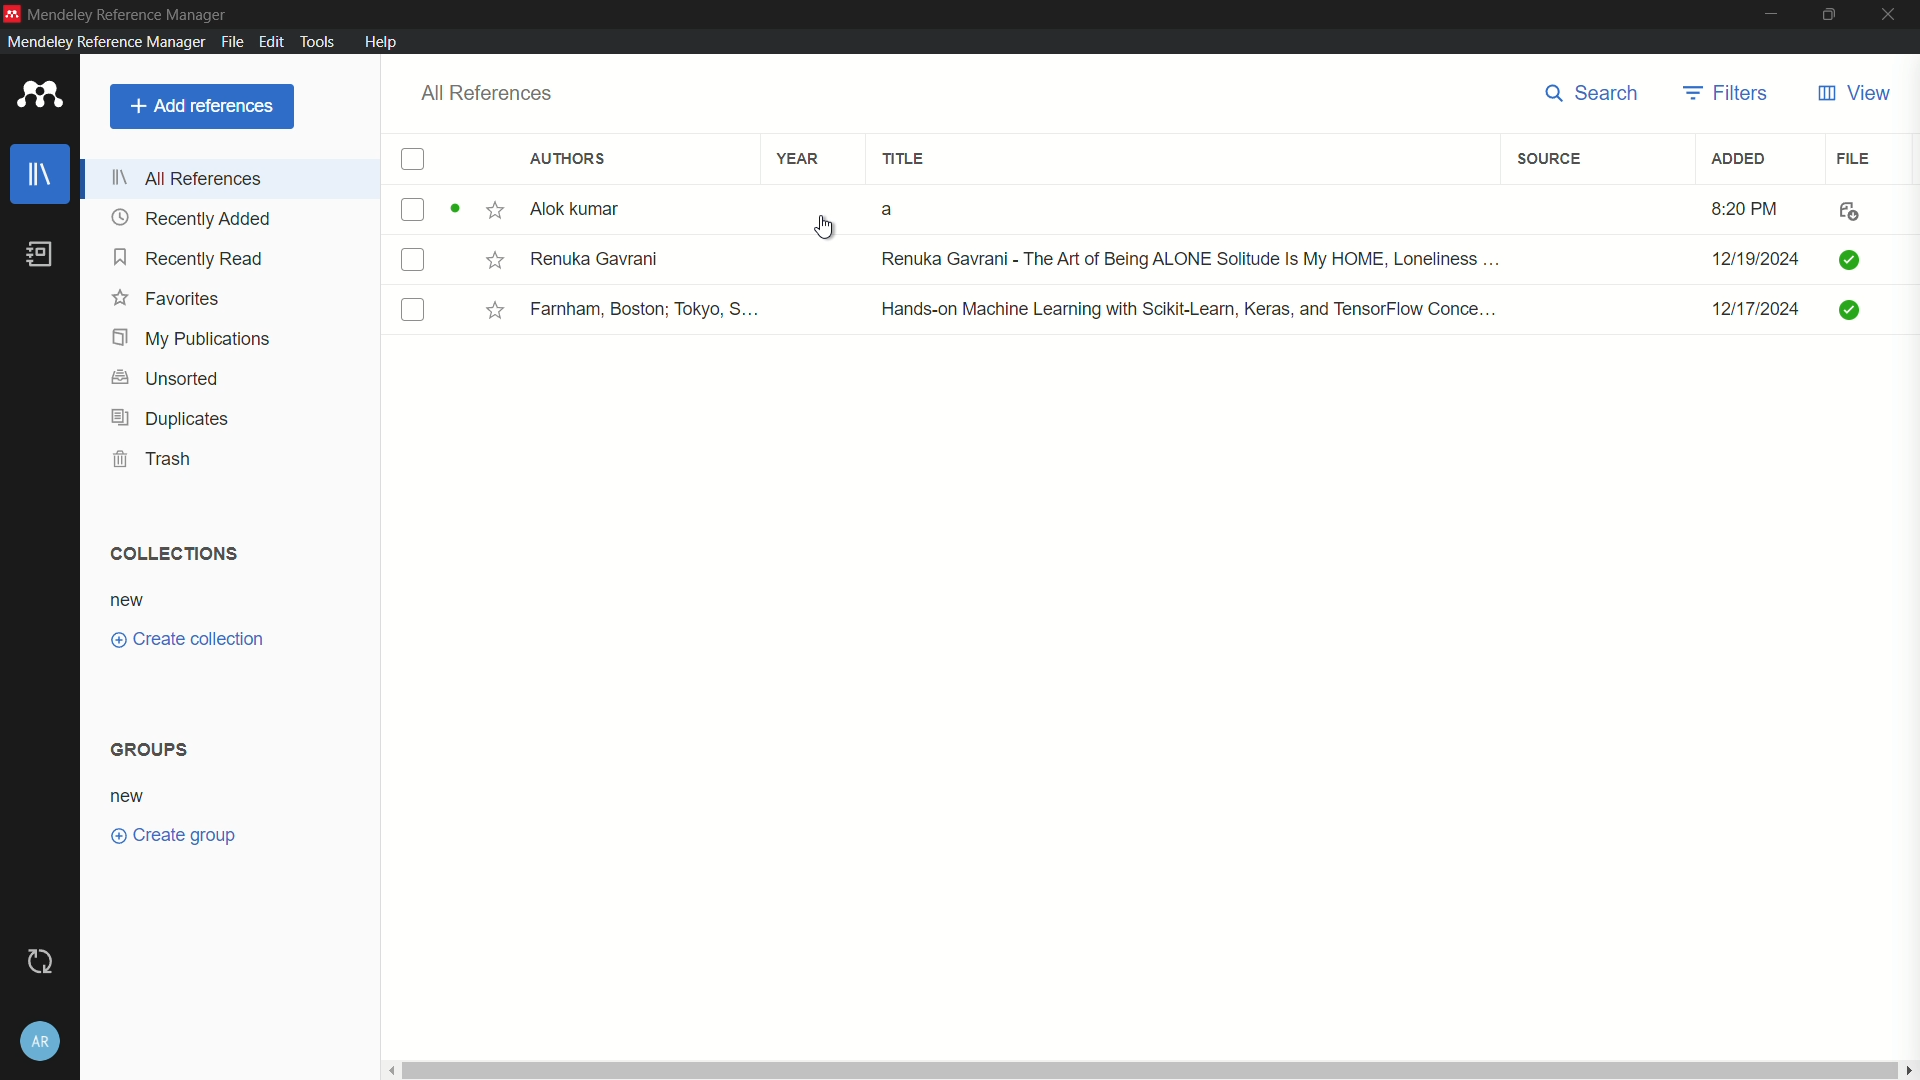  Describe the element at coordinates (314, 41) in the screenshot. I see `tools menu` at that location.